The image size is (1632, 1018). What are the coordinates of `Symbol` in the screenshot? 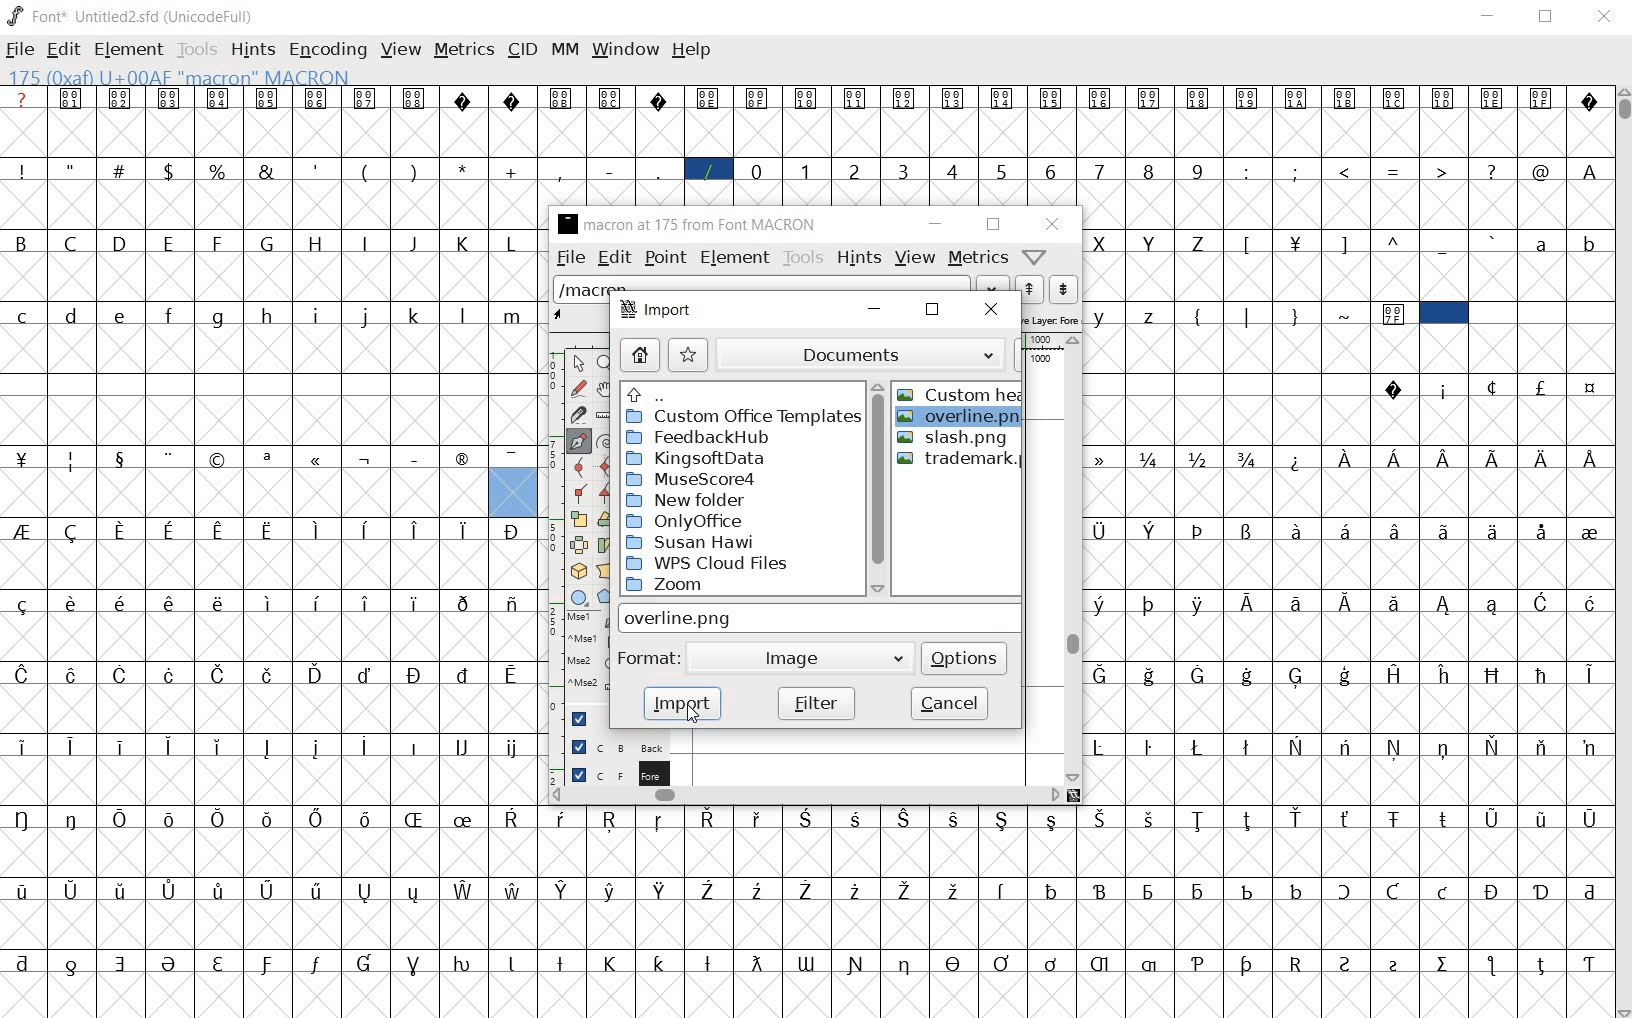 It's located at (1445, 100).